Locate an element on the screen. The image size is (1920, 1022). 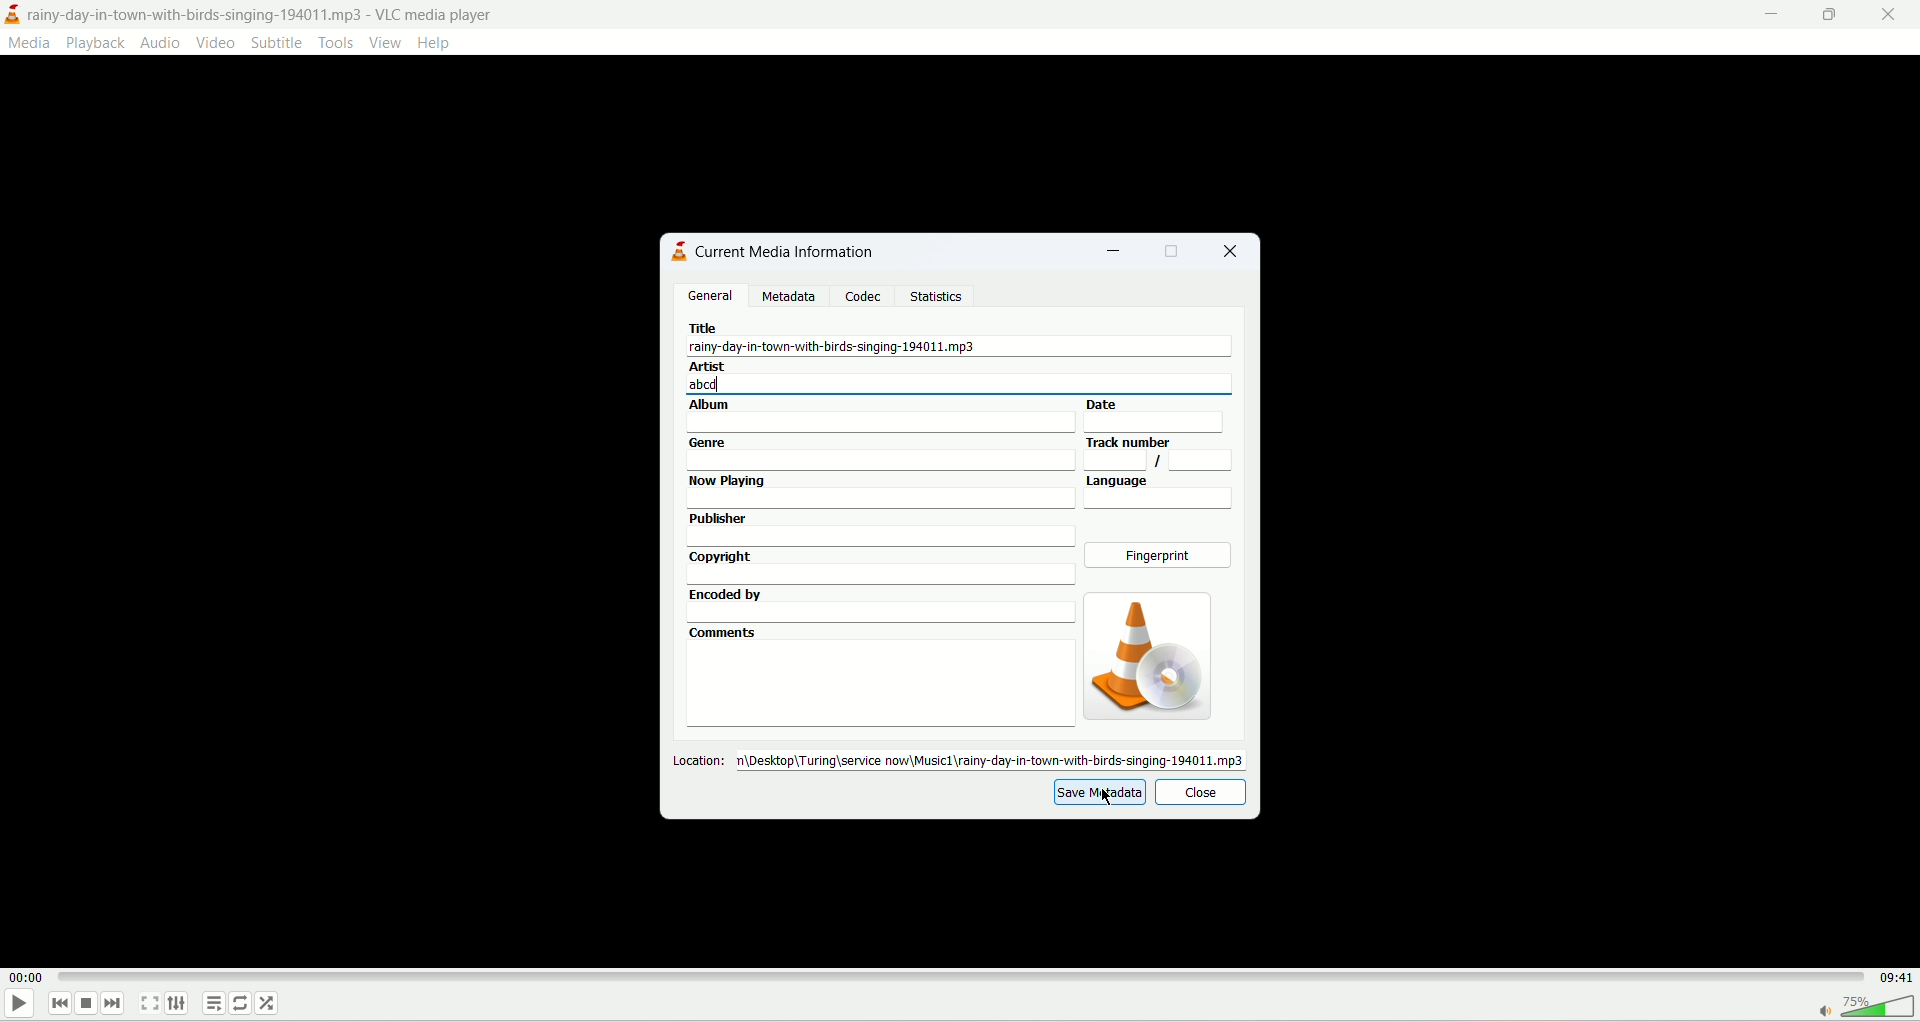
minimize is located at coordinates (1772, 12).